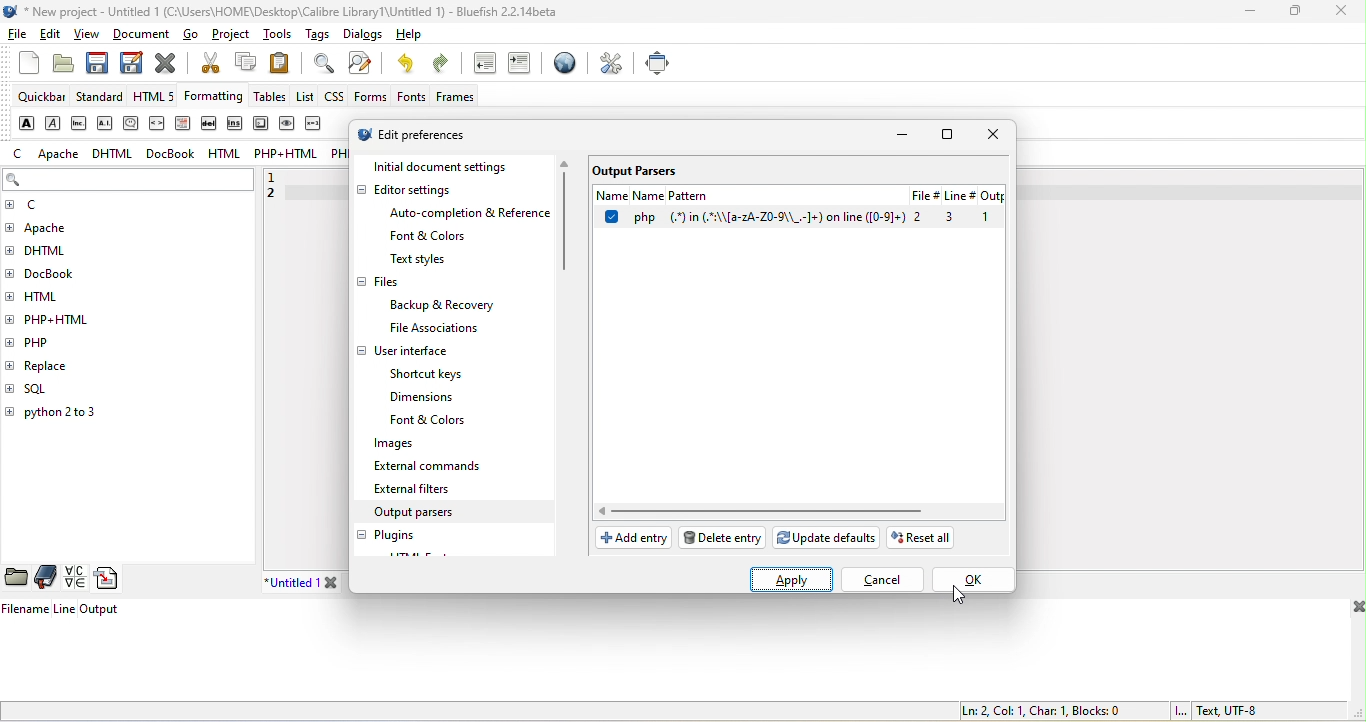  I want to click on delete pattern, so click(725, 537).